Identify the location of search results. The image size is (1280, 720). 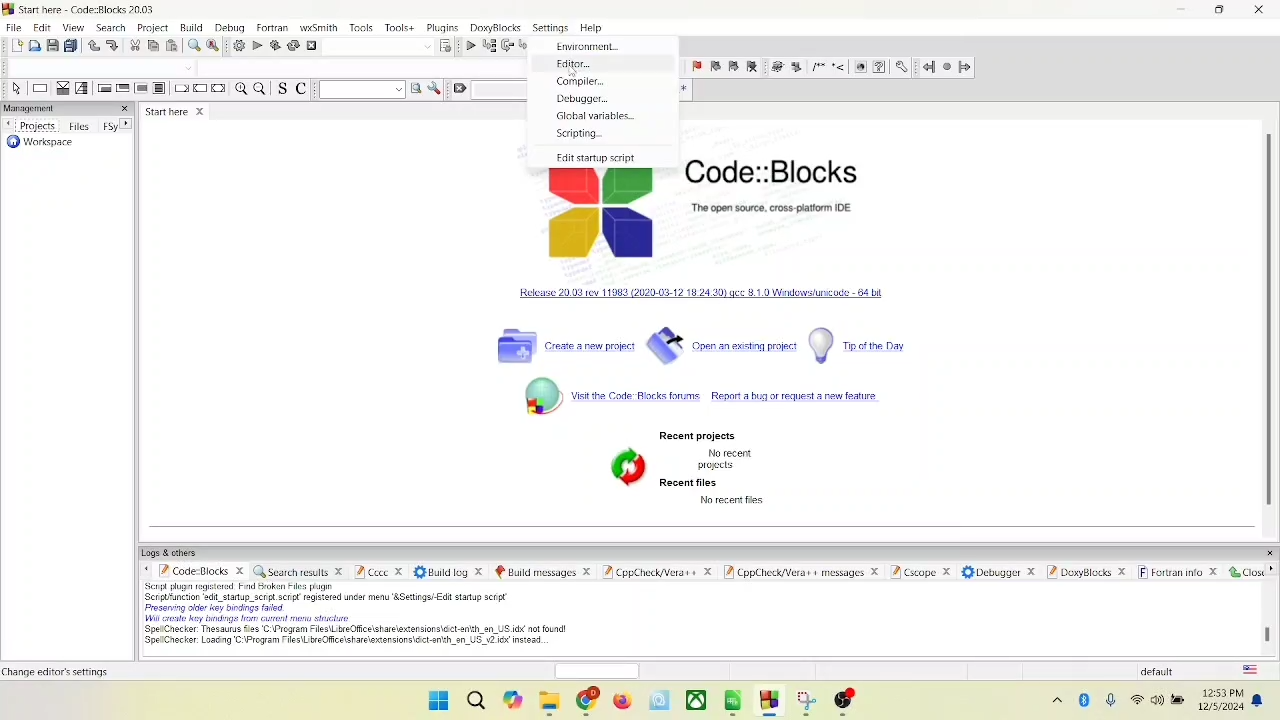
(298, 570).